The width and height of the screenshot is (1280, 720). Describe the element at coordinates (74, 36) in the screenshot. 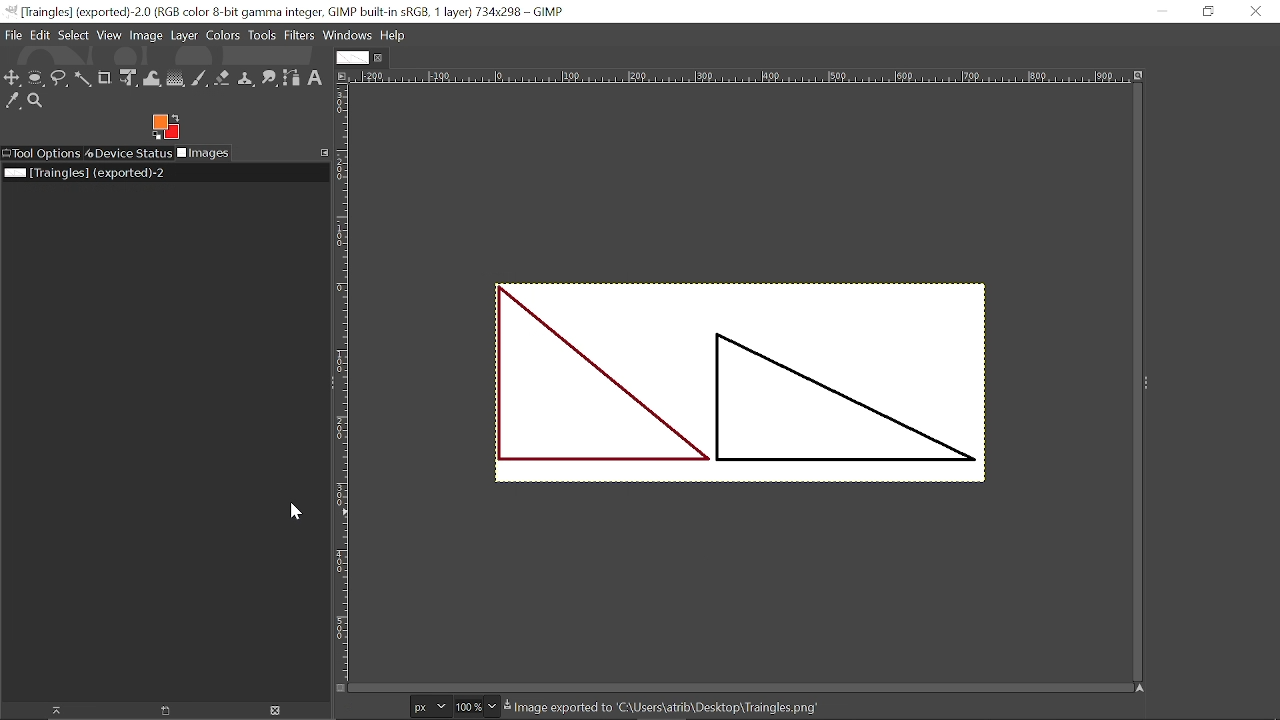

I see `Select` at that location.